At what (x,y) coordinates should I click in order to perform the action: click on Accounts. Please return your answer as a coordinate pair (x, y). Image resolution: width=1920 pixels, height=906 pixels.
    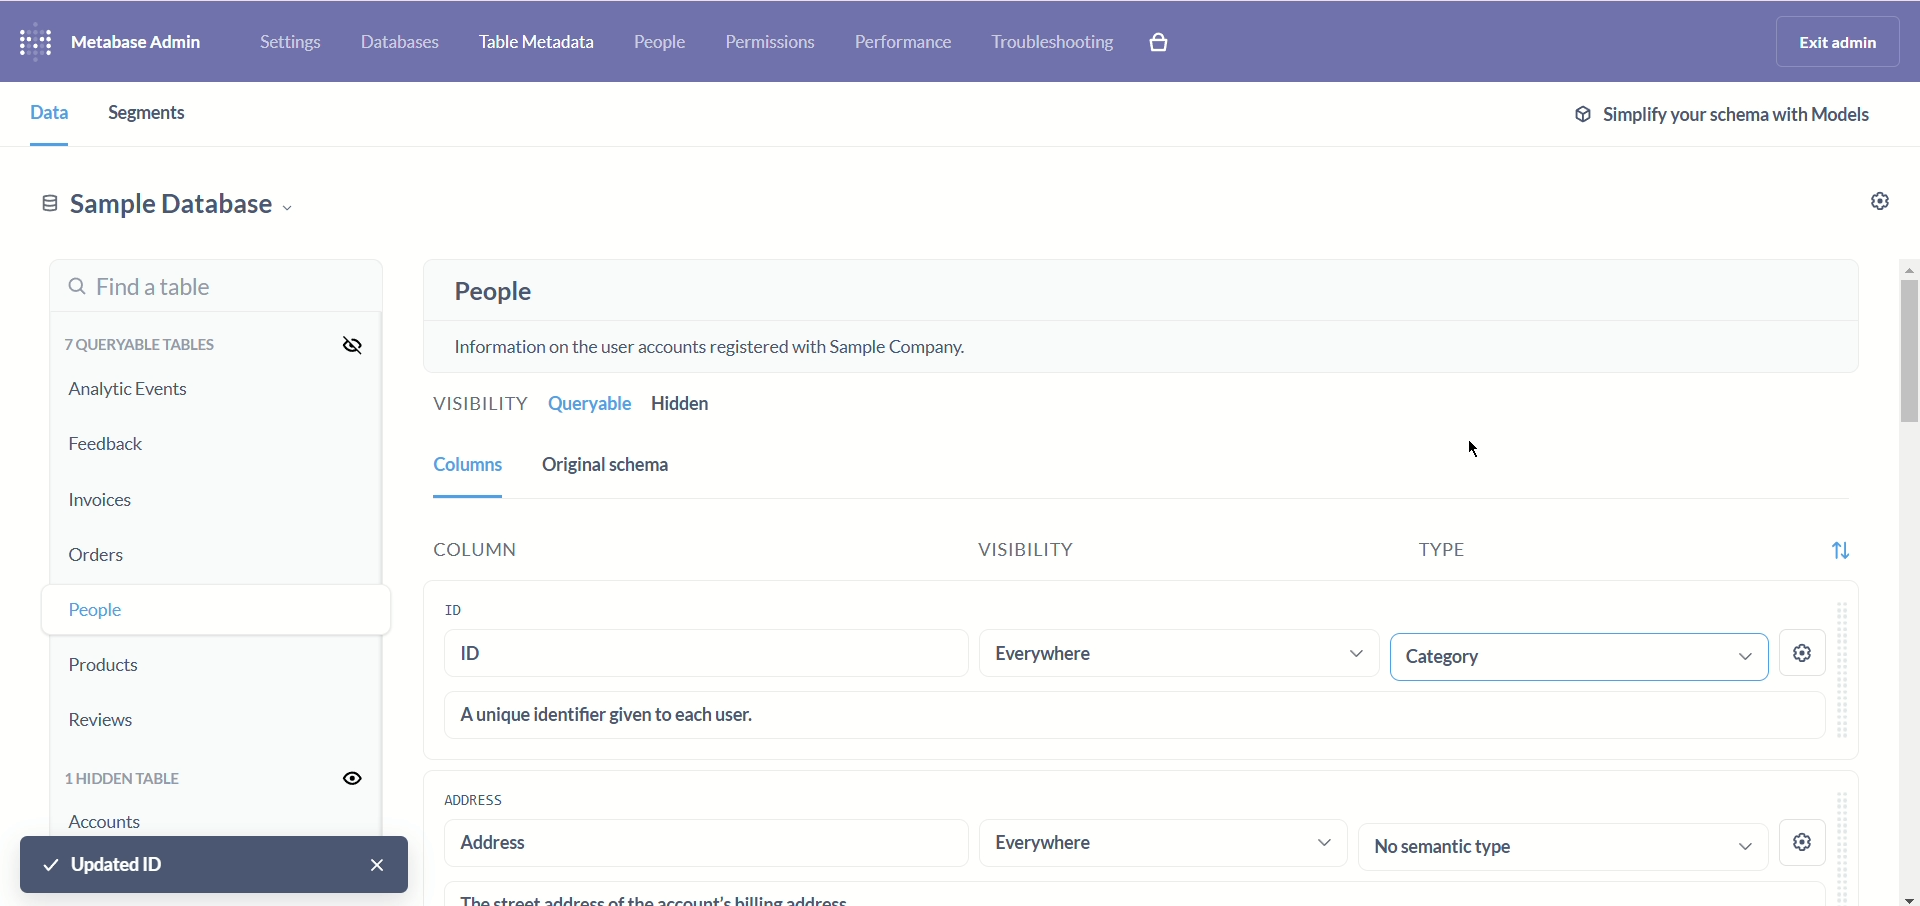
    Looking at the image, I should click on (111, 824).